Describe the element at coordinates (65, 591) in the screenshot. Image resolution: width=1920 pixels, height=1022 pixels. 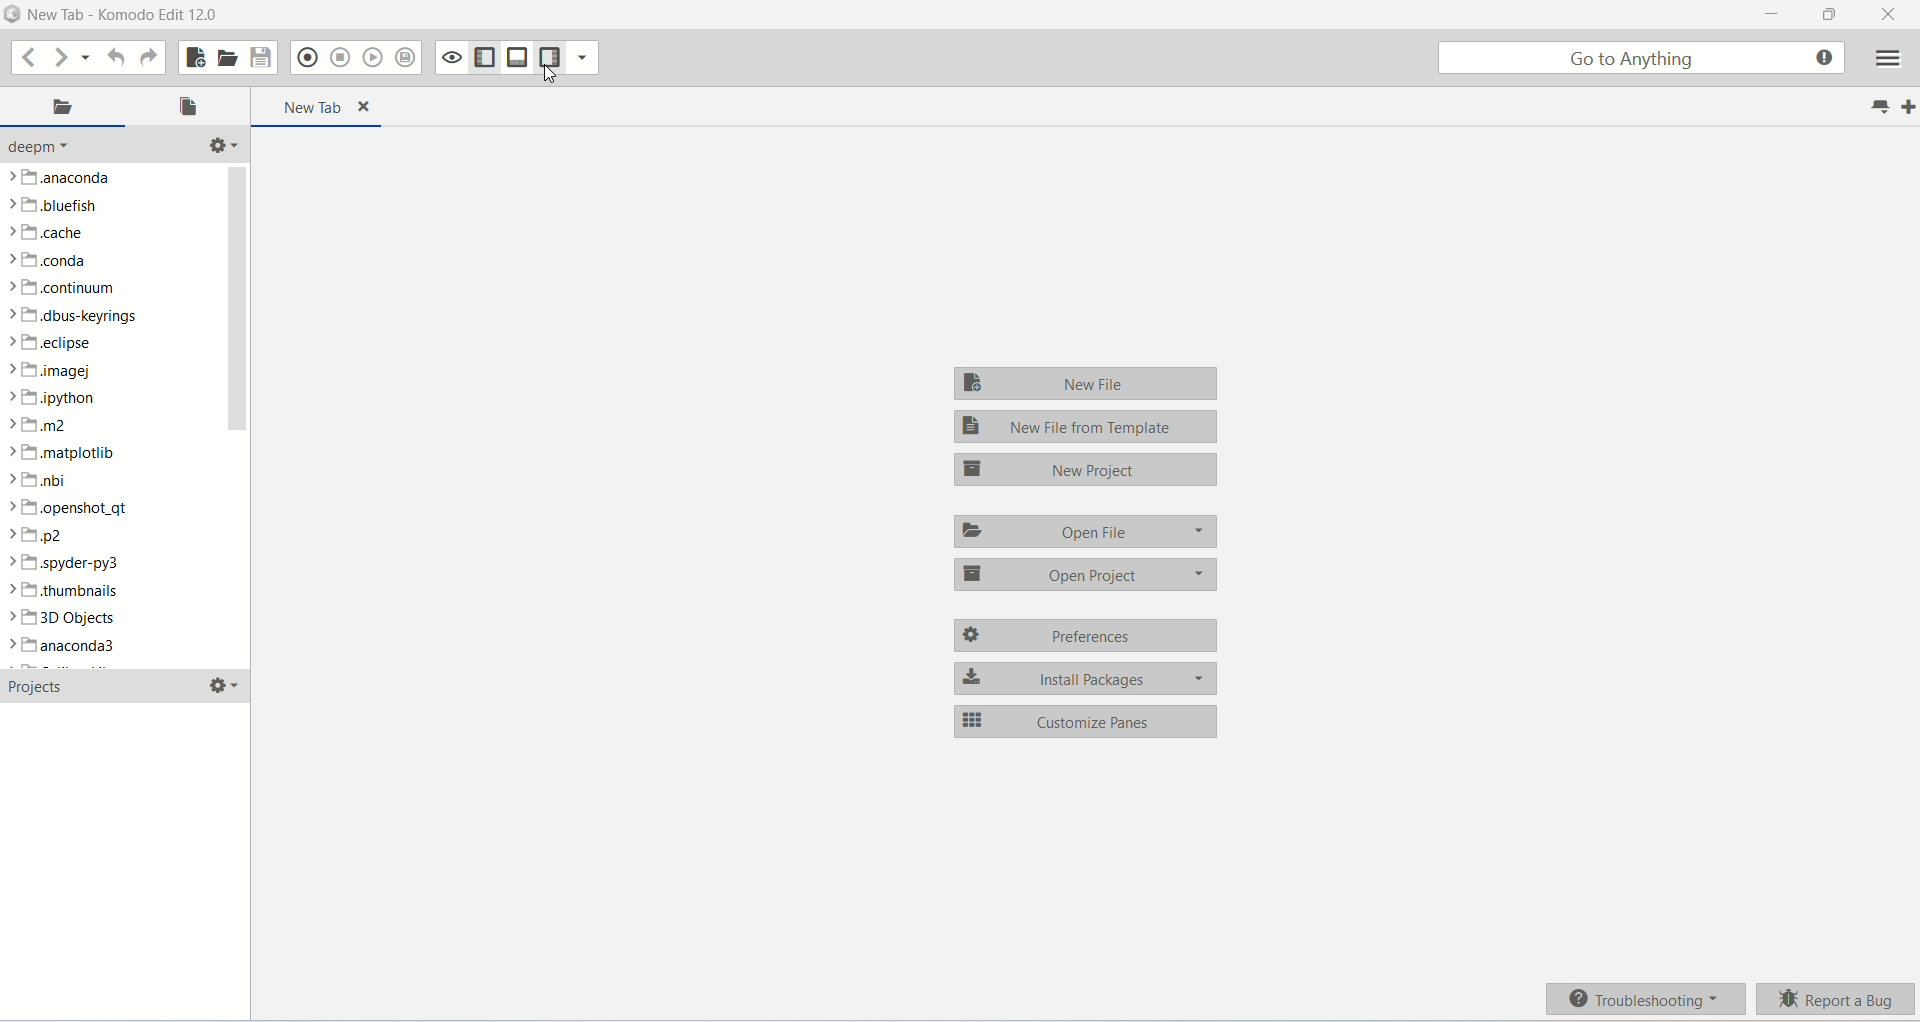
I see `thumbnails` at that location.